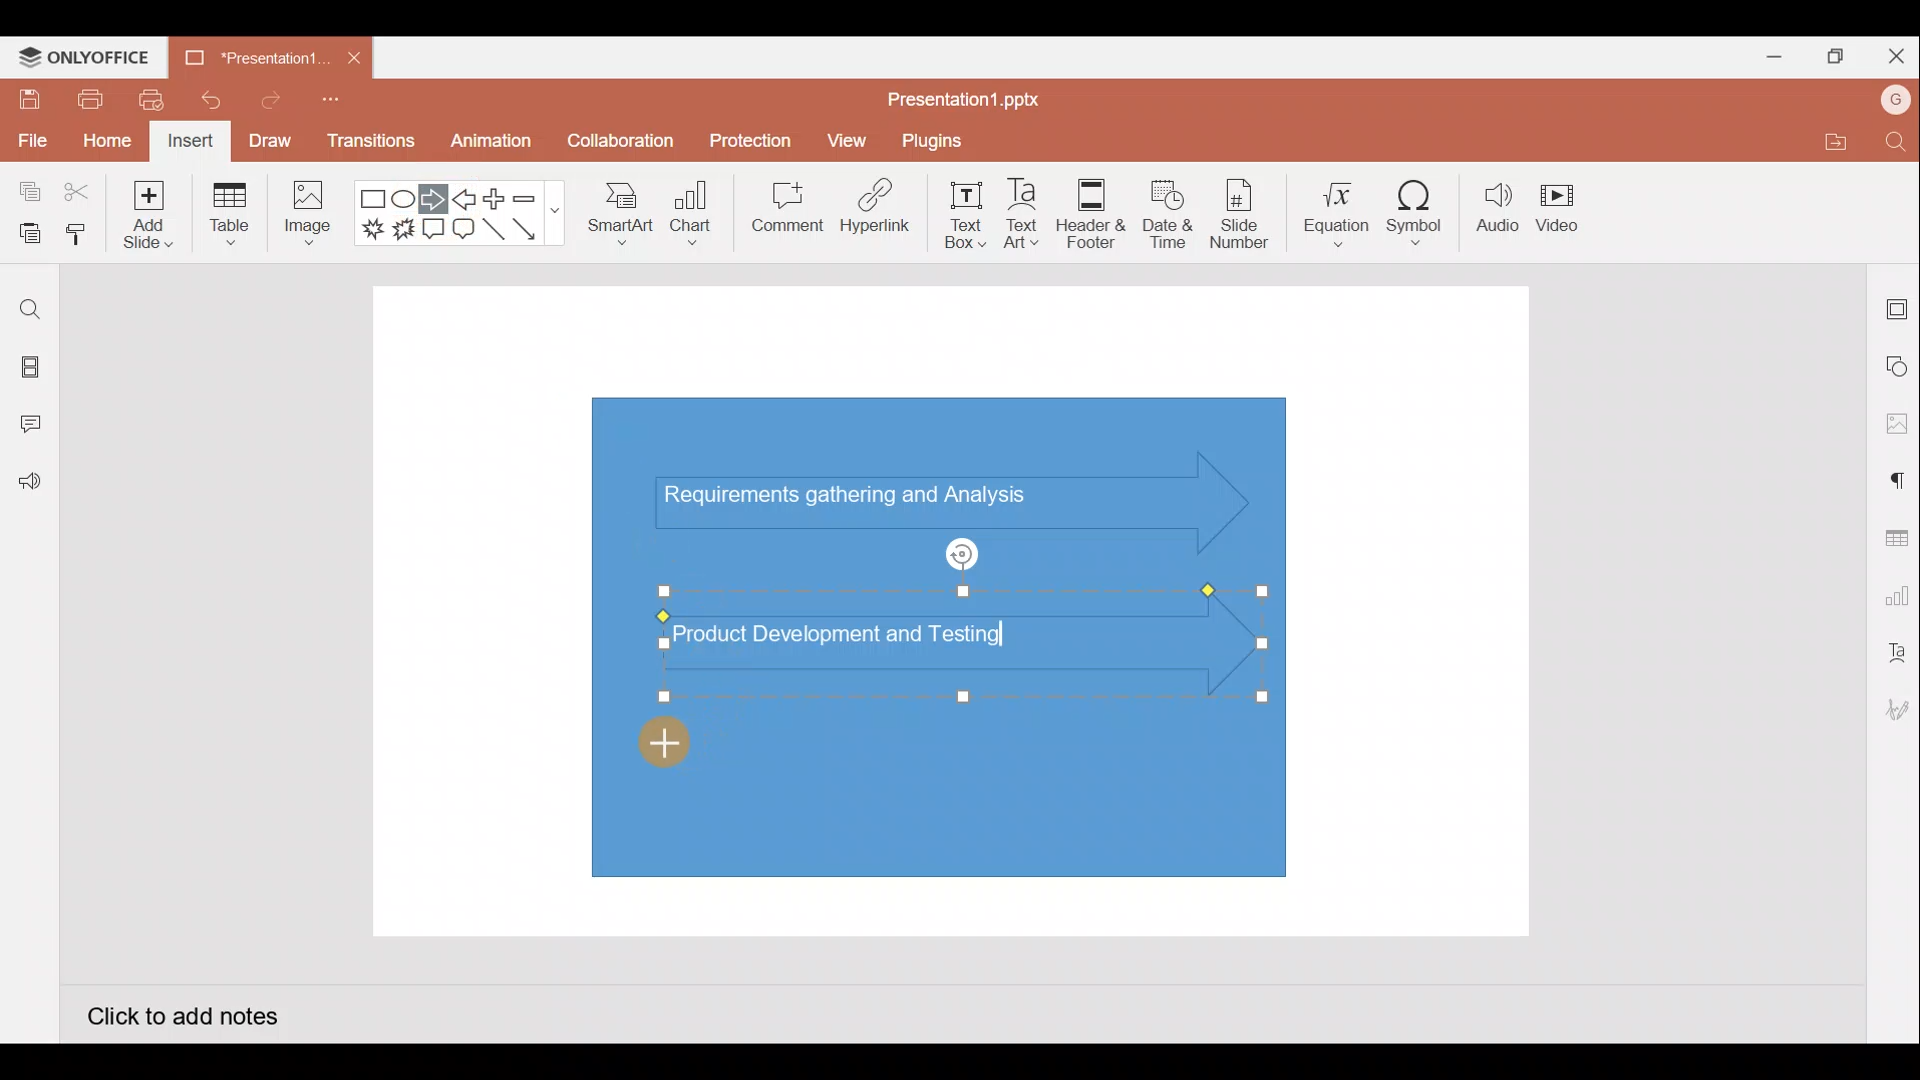 This screenshot has height=1080, width=1920. Describe the element at coordinates (374, 200) in the screenshot. I see `Rectangle` at that location.